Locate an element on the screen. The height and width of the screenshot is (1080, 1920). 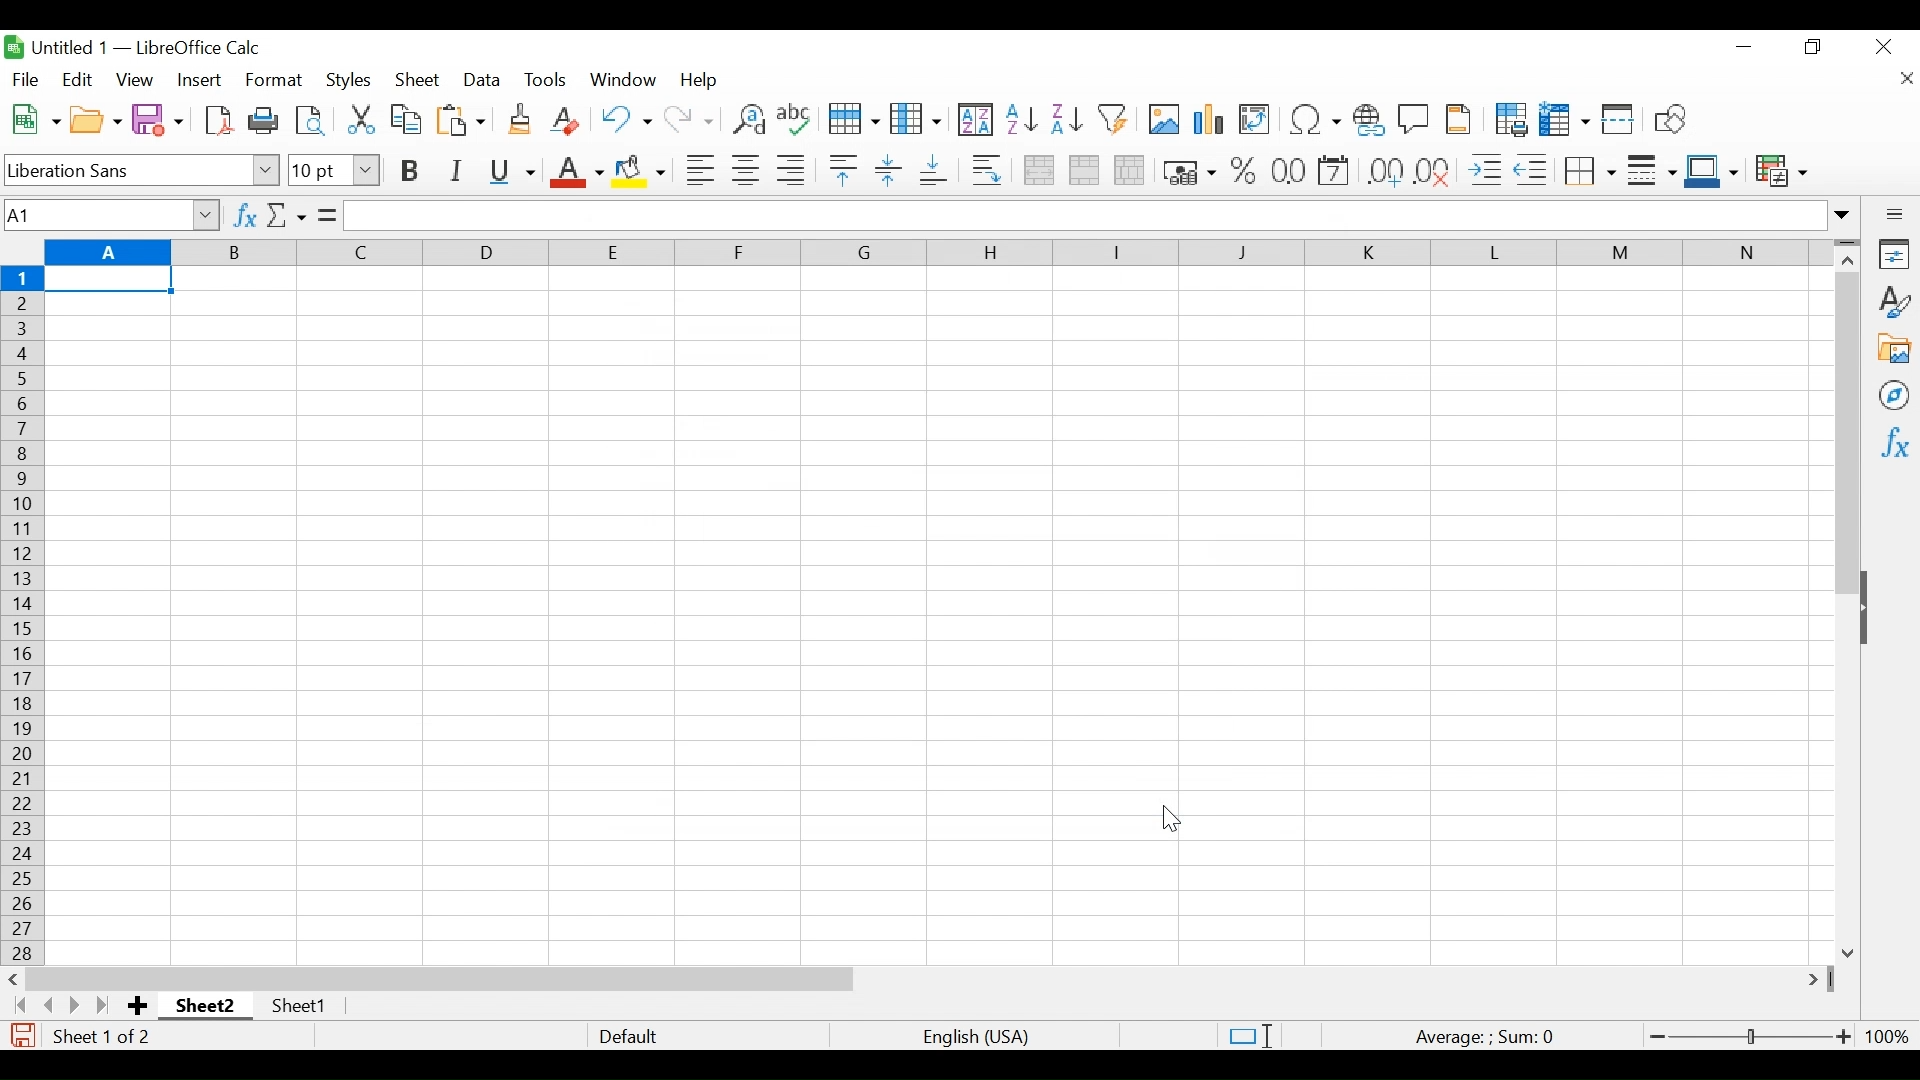
Font Size is located at coordinates (334, 171).